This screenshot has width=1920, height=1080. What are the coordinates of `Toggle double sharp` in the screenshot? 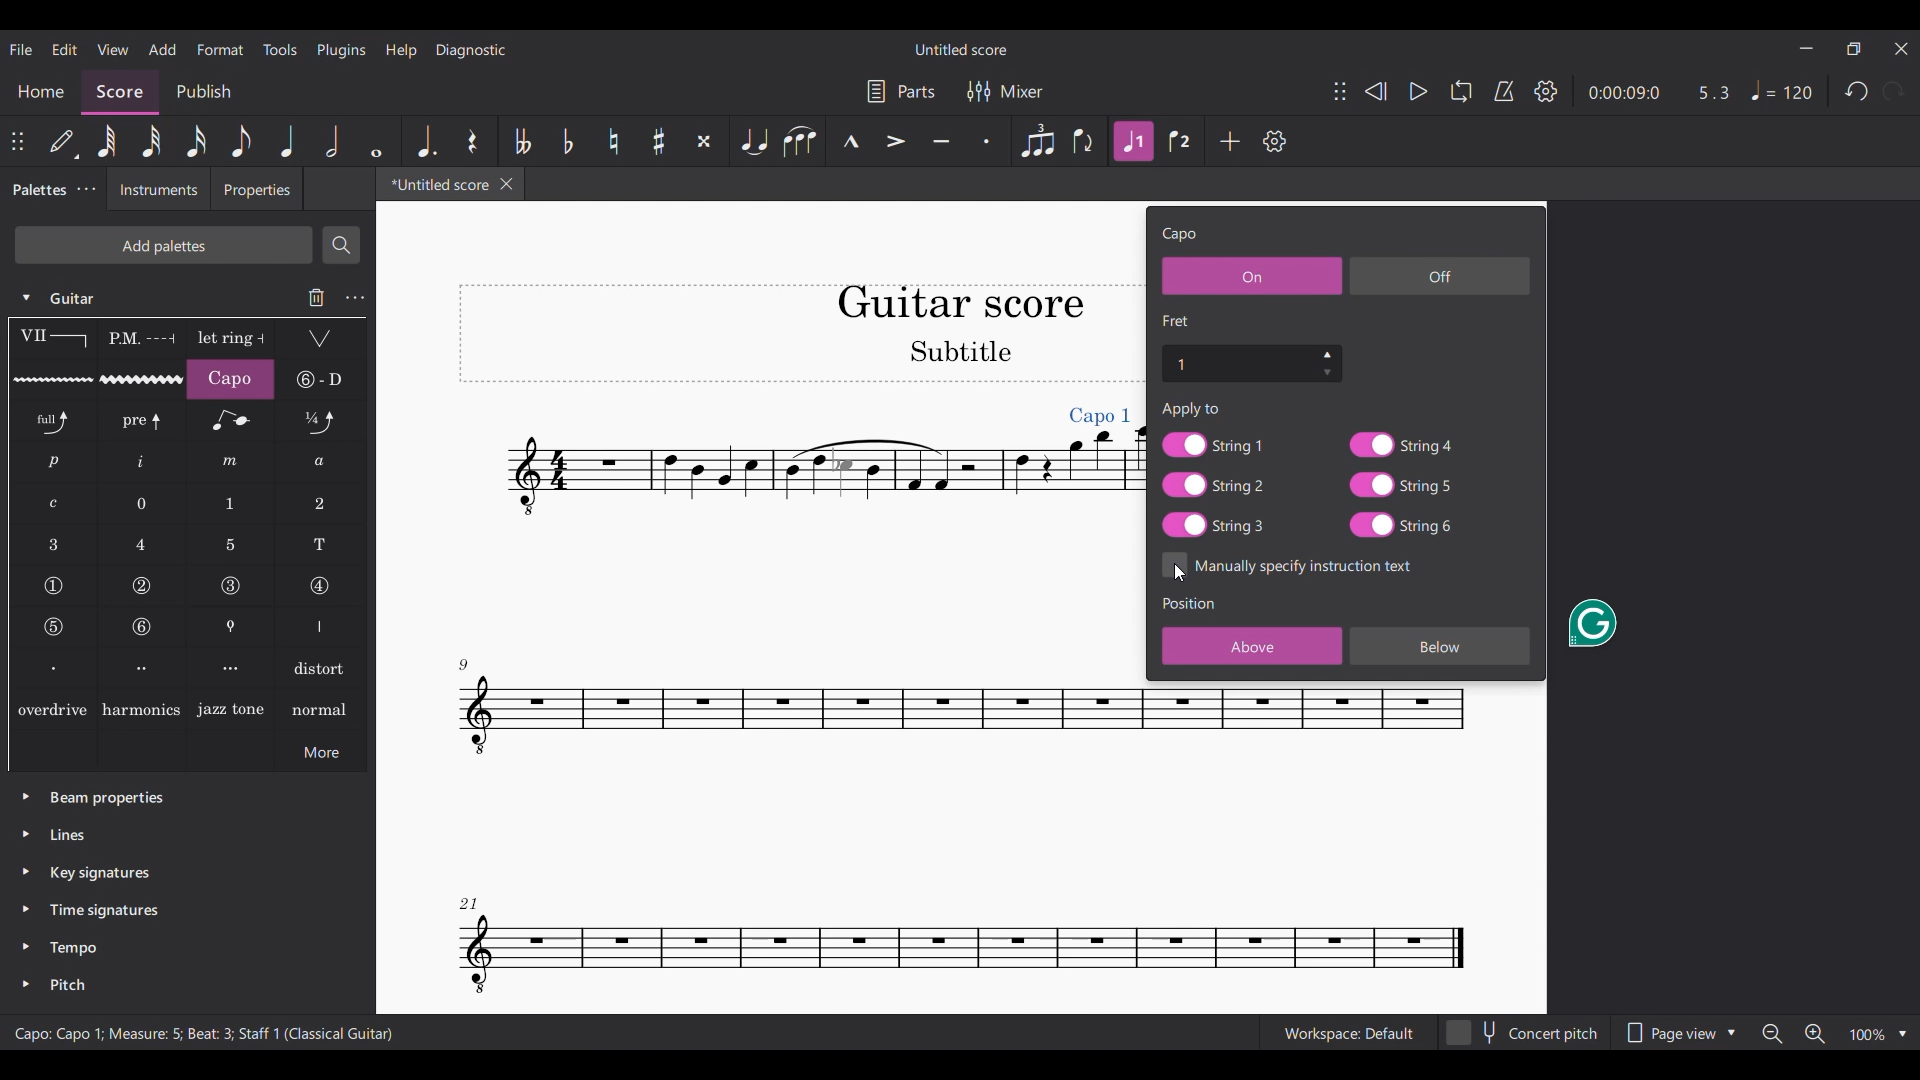 It's located at (704, 141).